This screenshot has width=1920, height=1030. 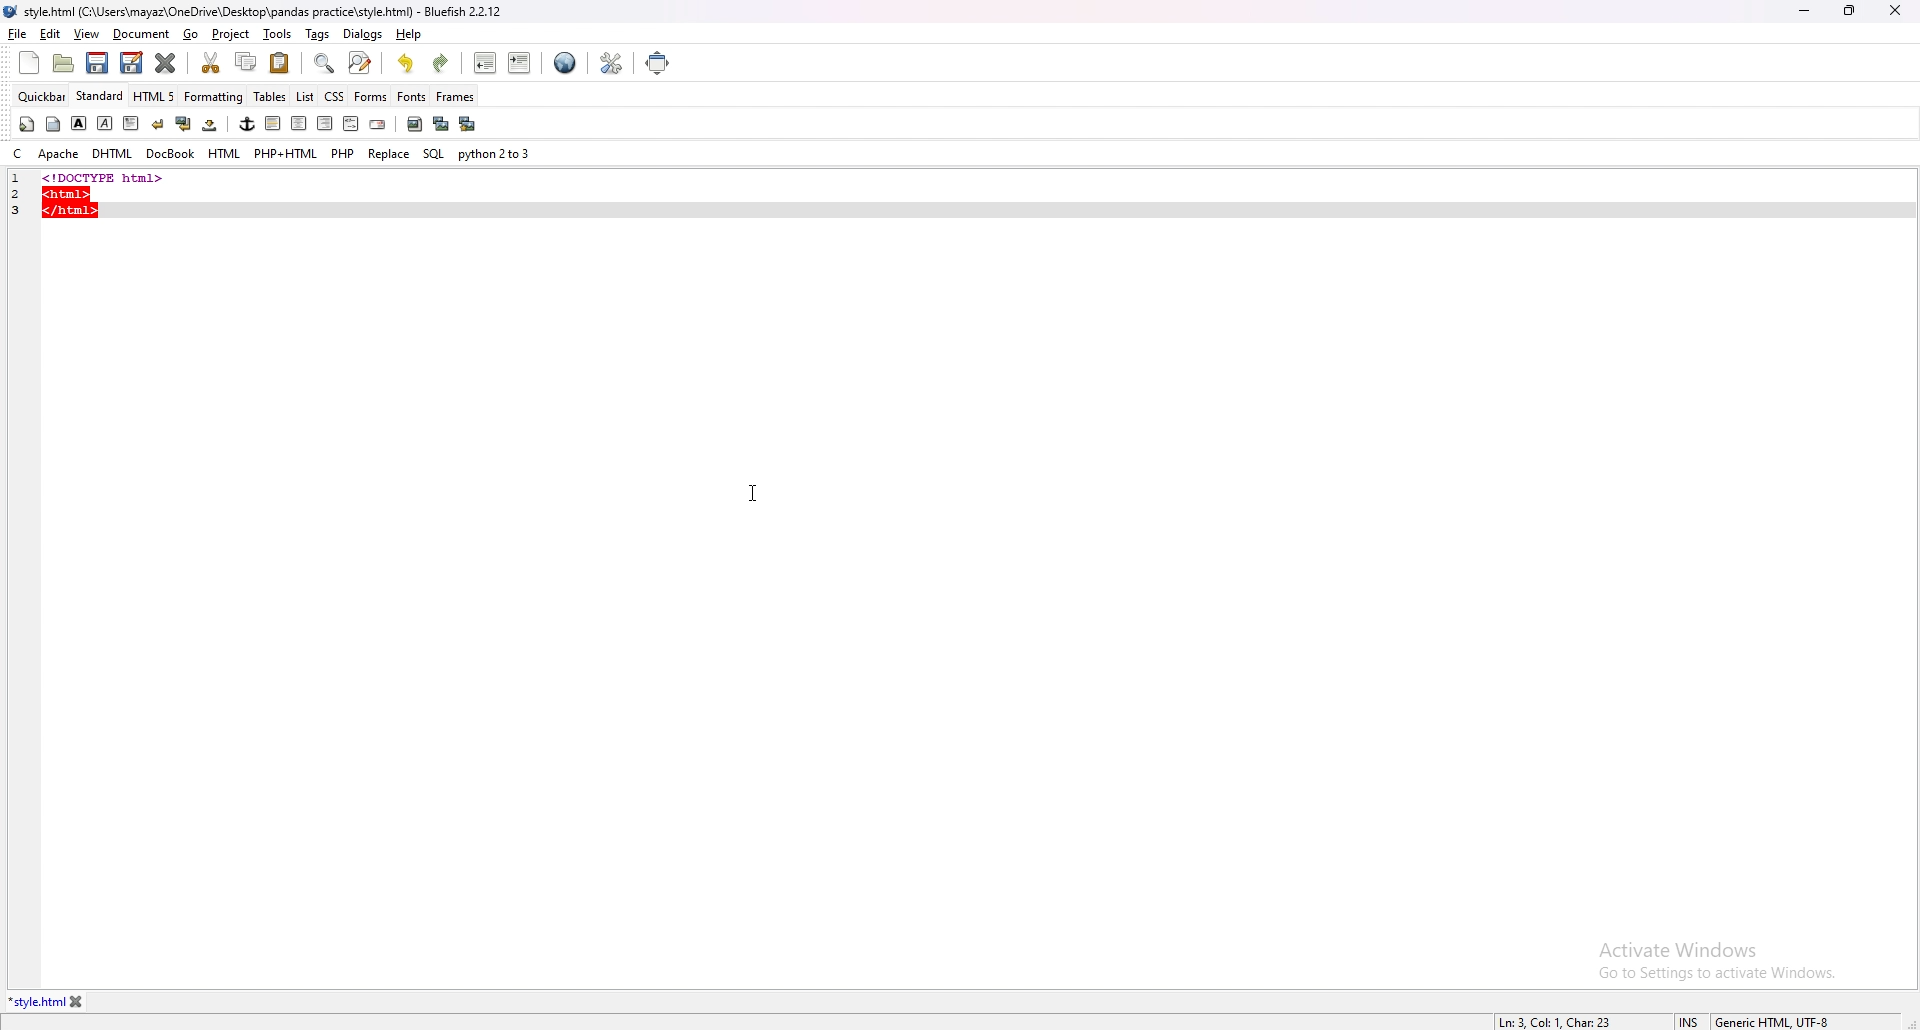 I want to click on save, so click(x=98, y=63).